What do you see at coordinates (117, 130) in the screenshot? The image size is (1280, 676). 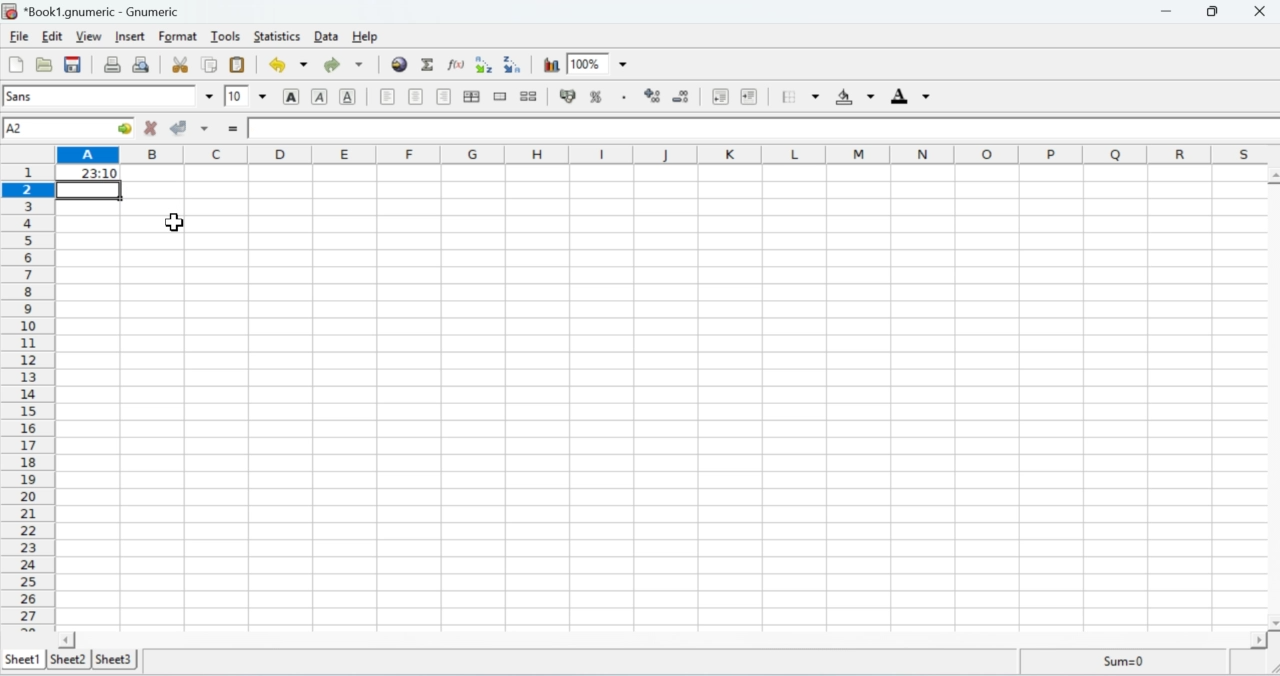 I see `go to` at bounding box center [117, 130].